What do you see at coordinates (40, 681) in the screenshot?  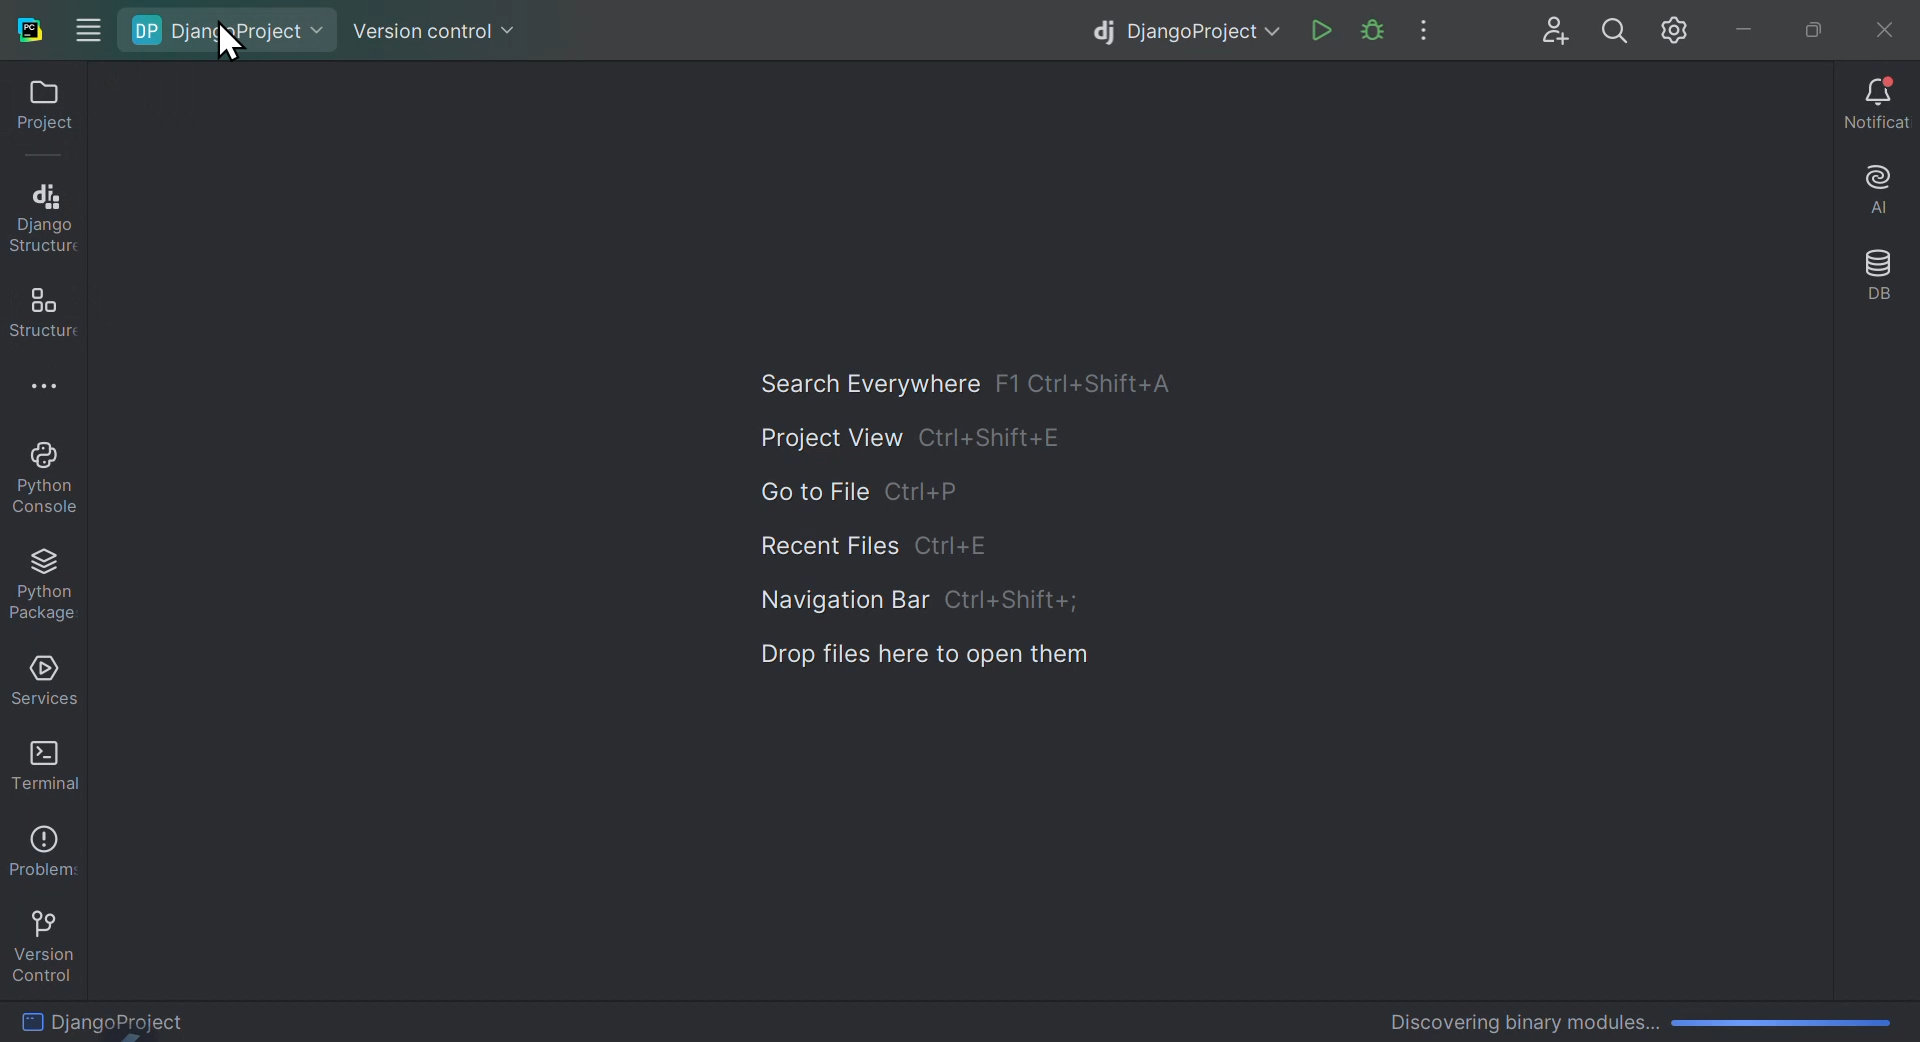 I see `Services` at bounding box center [40, 681].